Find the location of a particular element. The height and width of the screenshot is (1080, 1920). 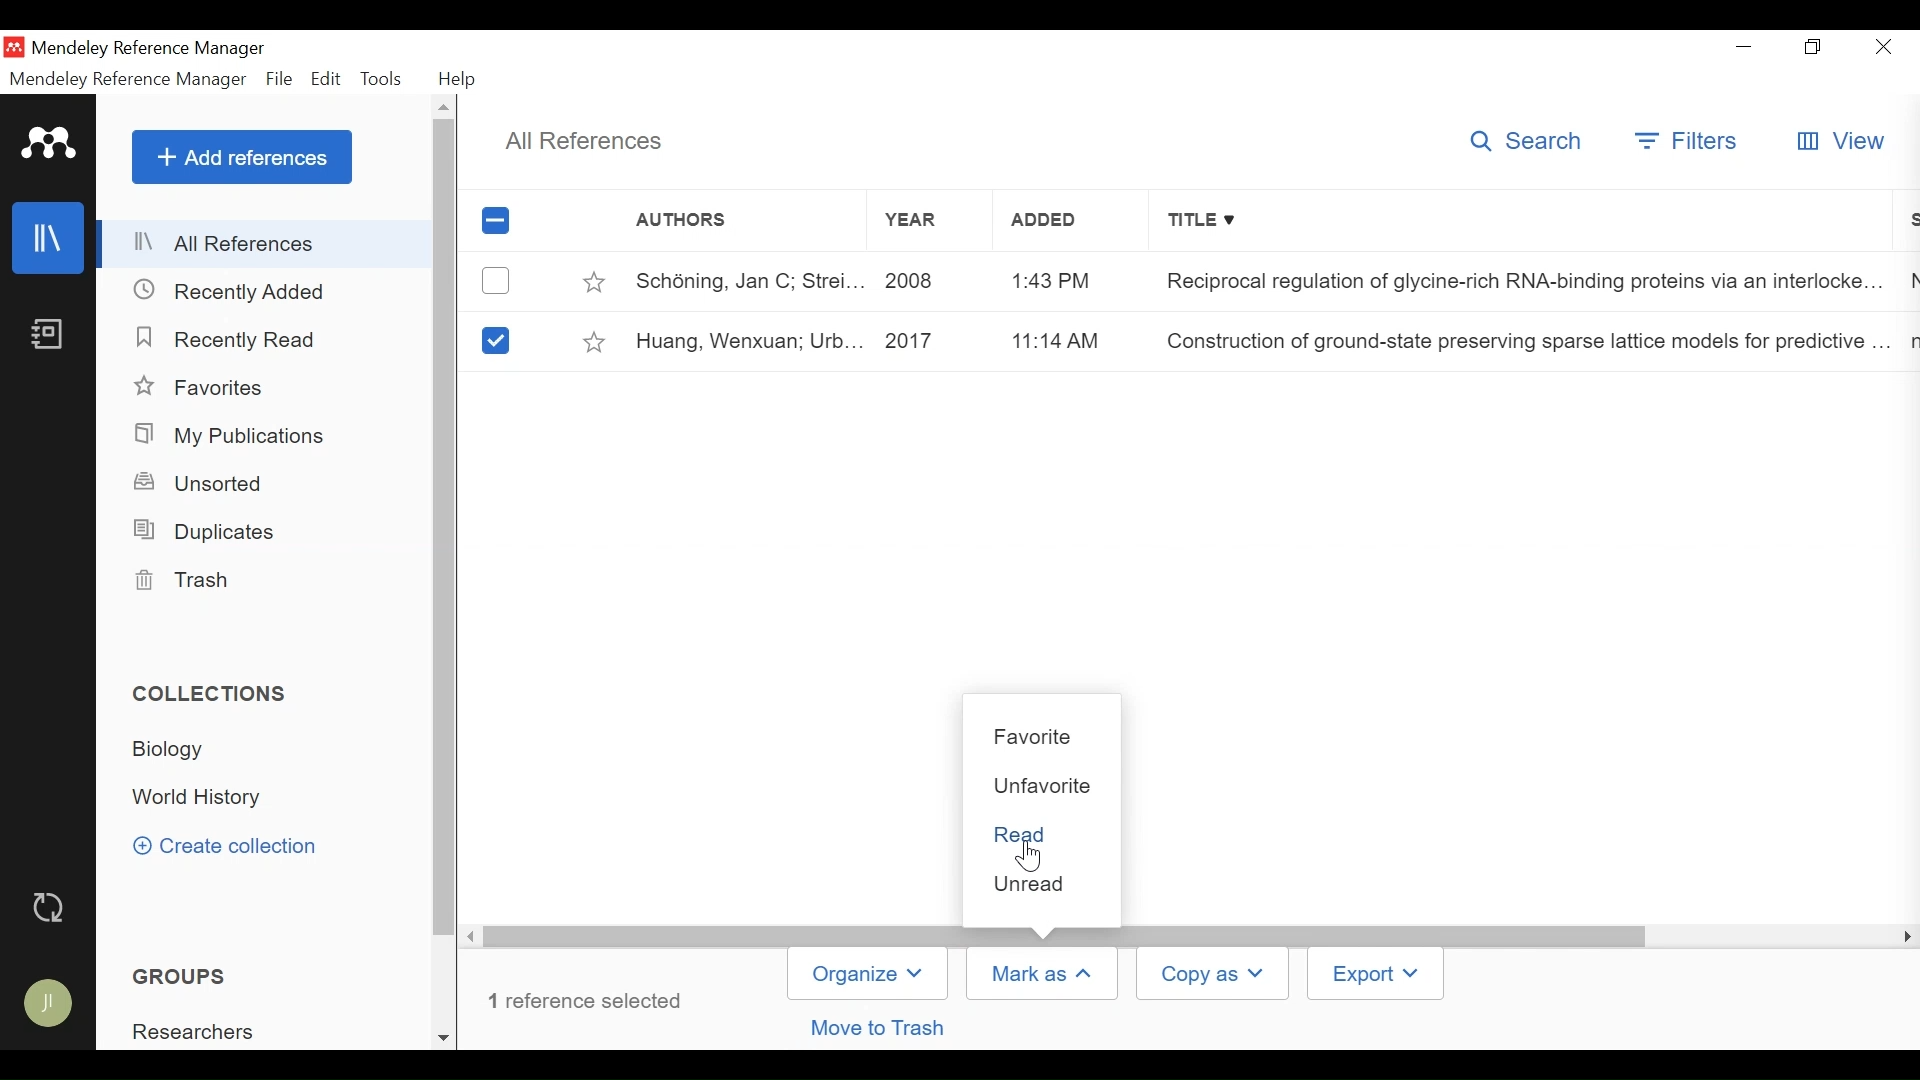

File is located at coordinates (279, 79).